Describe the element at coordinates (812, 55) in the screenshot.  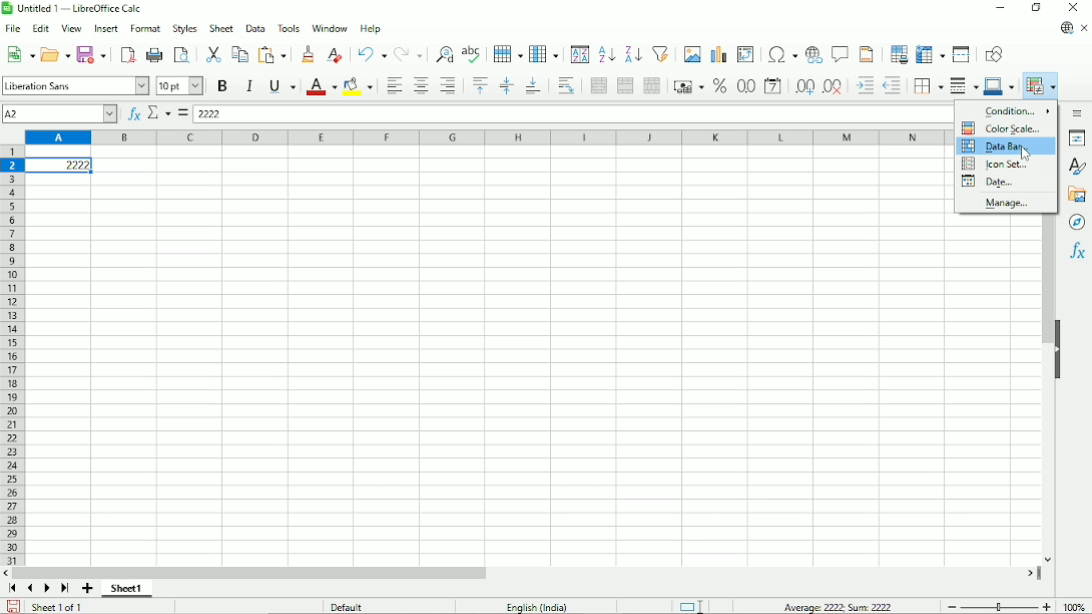
I see `Insert hyperlink` at that location.